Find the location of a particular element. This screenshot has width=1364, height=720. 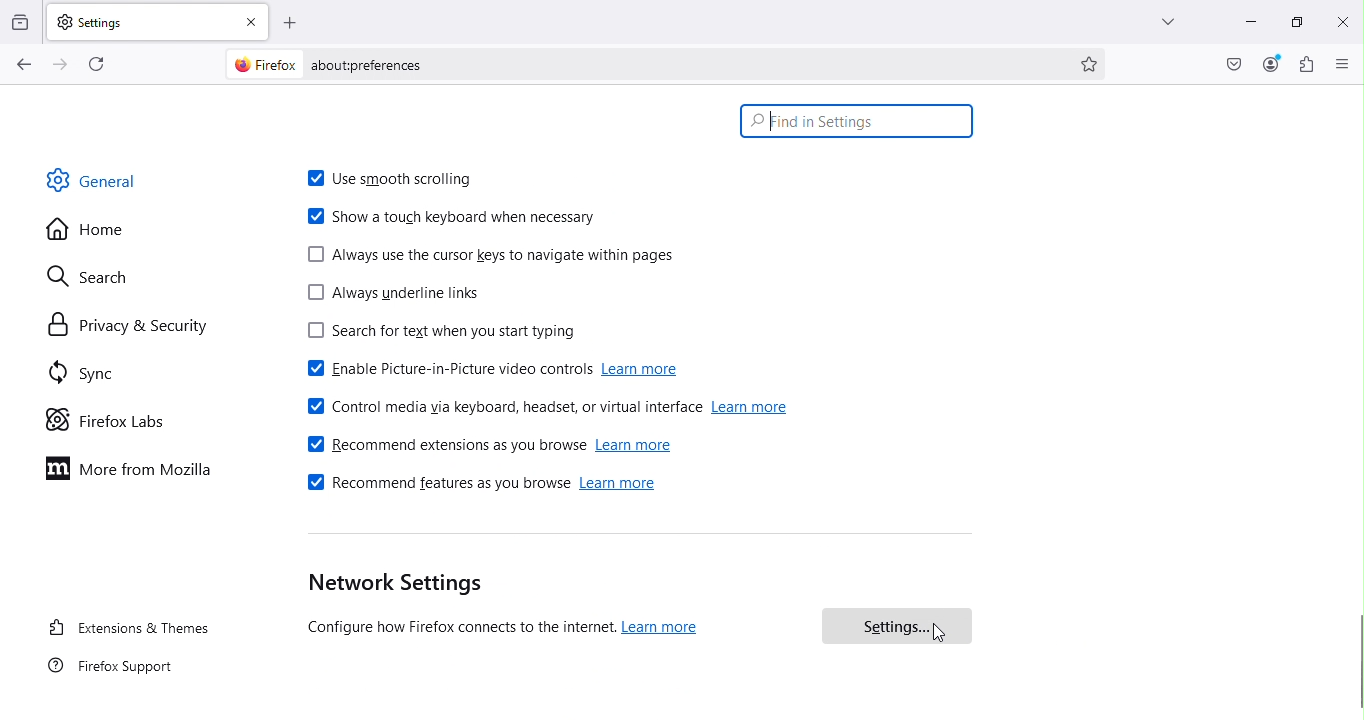

Network settings is located at coordinates (391, 584).